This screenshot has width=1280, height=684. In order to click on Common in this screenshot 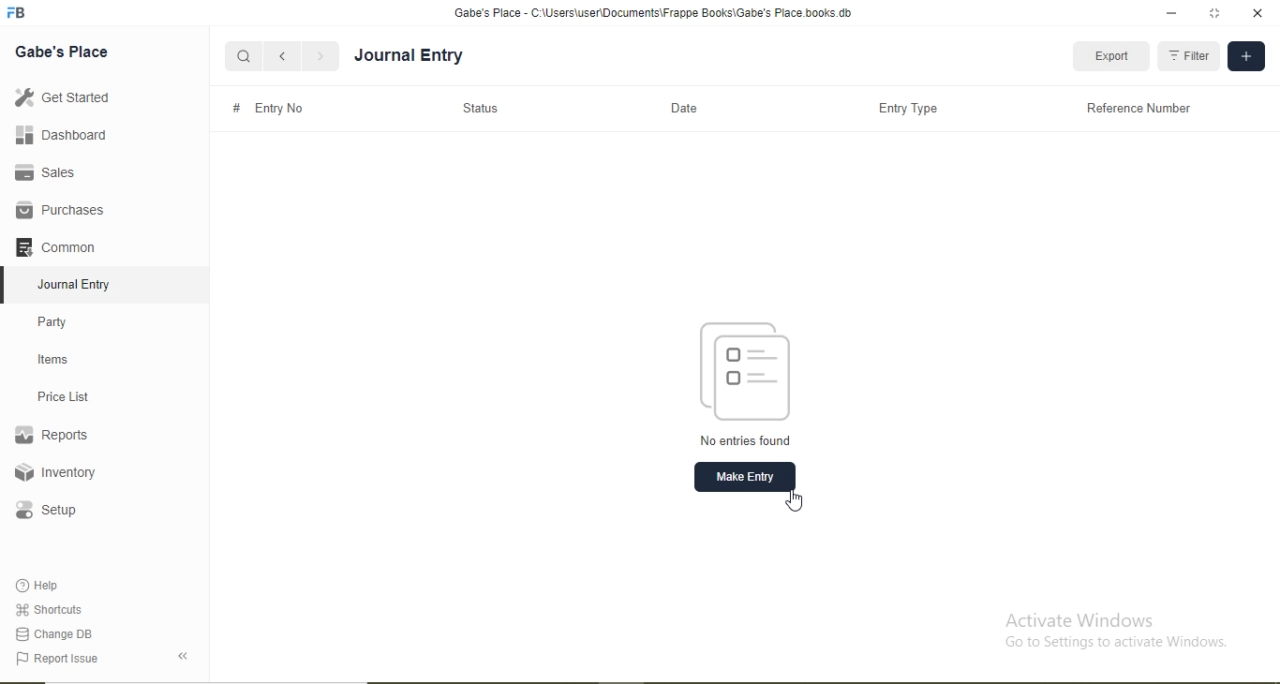, I will do `click(54, 246)`.